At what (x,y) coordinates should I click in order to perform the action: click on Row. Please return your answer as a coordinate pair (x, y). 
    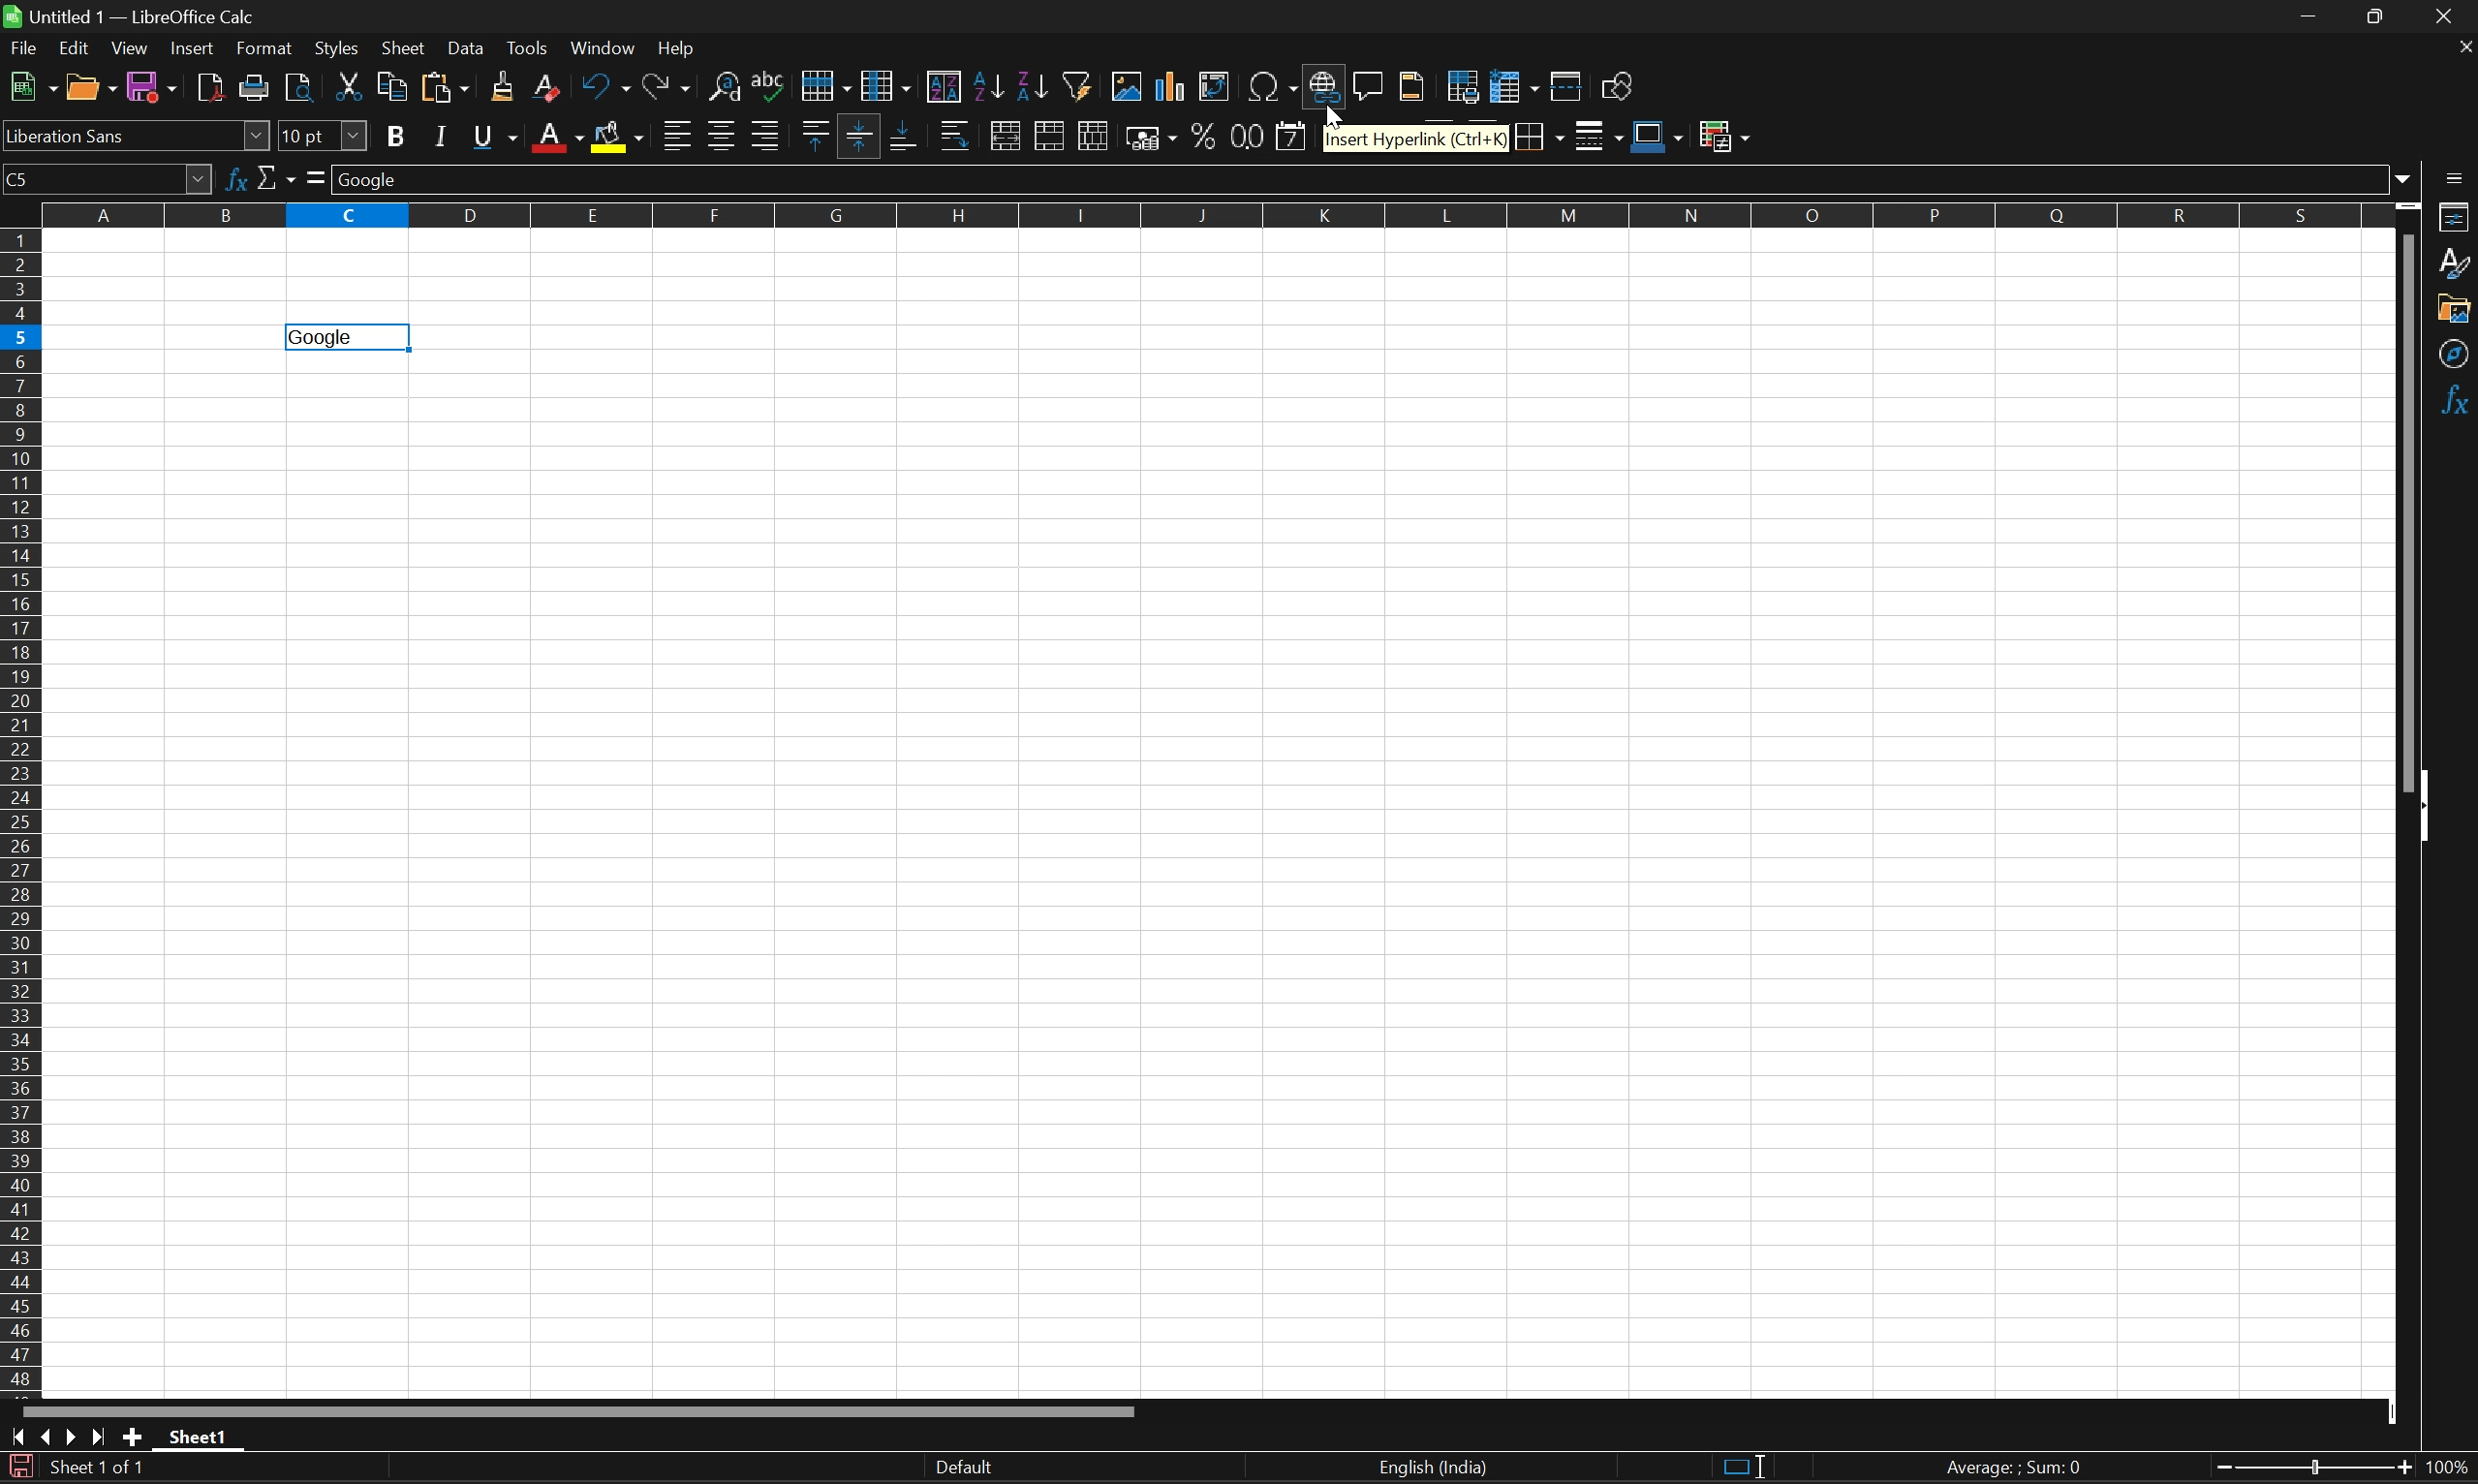
    Looking at the image, I should click on (825, 79).